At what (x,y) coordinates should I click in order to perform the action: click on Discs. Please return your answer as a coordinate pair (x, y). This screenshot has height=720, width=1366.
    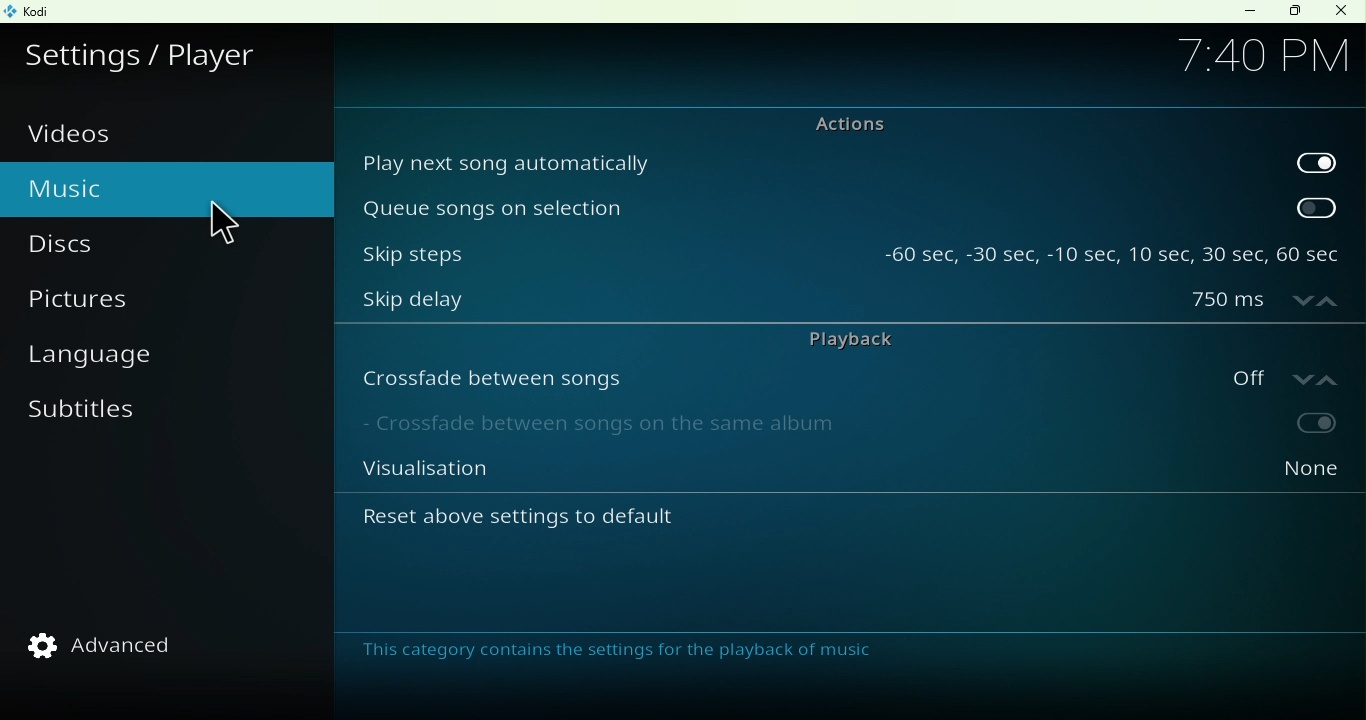
    Looking at the image, I should click on (91, 245).